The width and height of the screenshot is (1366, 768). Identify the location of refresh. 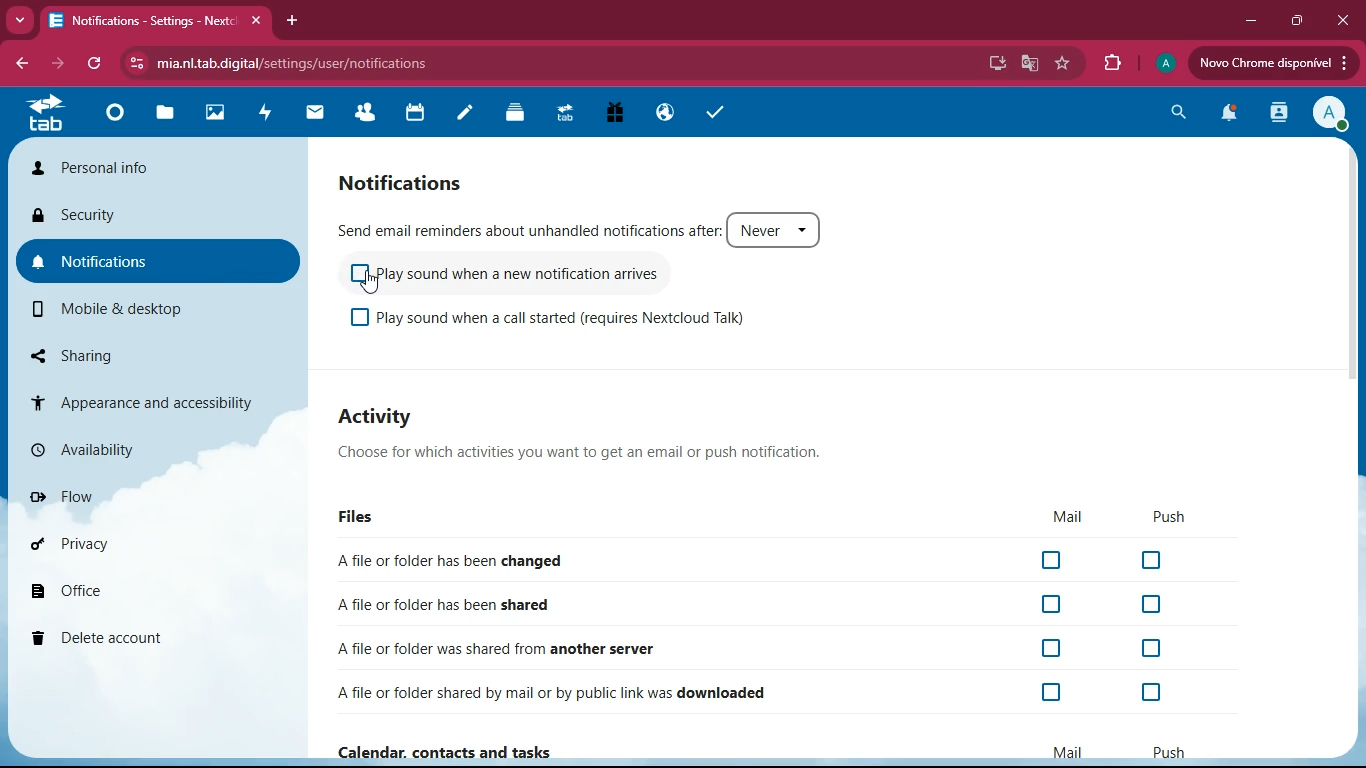
(95, 64).